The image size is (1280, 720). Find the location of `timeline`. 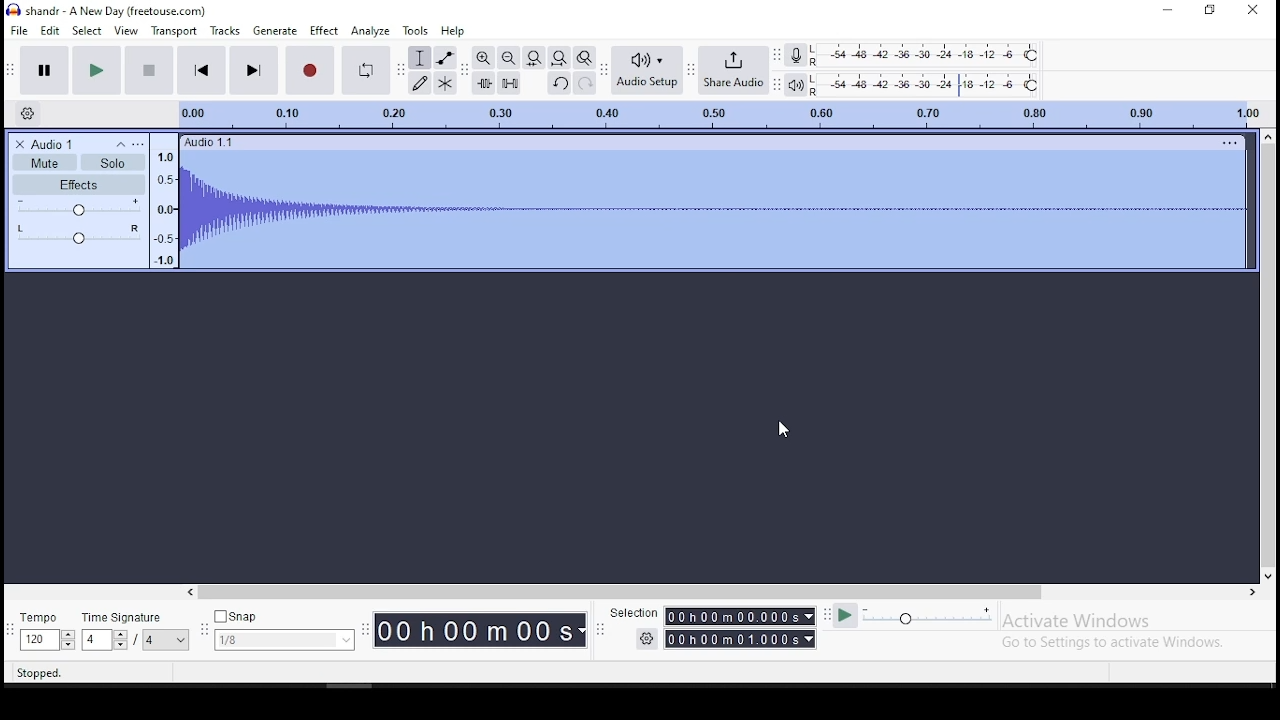

timeline is located at coordinates (164, 205).